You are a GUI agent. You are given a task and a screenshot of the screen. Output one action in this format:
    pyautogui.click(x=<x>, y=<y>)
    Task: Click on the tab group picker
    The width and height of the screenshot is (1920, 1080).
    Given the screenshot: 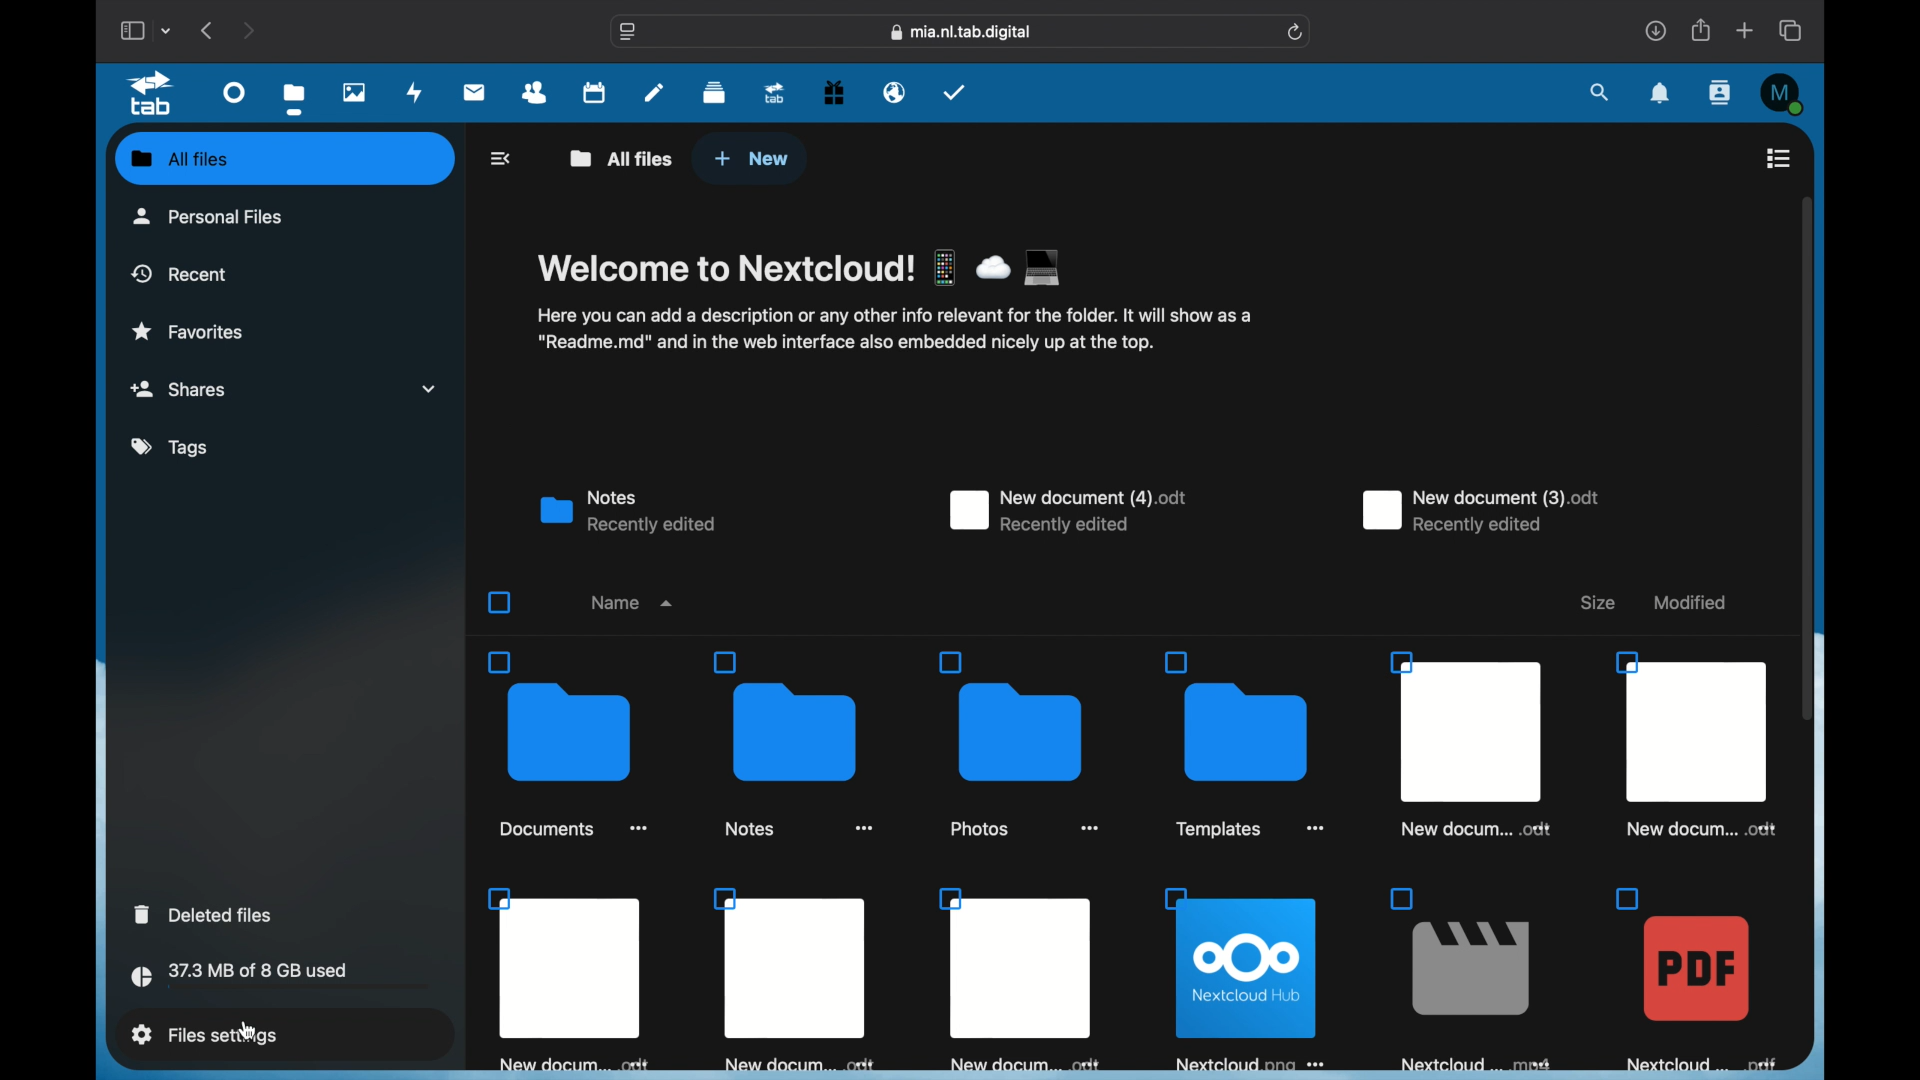 What is the action you would take?
    pyautogui.click(x=167, y=30)
    